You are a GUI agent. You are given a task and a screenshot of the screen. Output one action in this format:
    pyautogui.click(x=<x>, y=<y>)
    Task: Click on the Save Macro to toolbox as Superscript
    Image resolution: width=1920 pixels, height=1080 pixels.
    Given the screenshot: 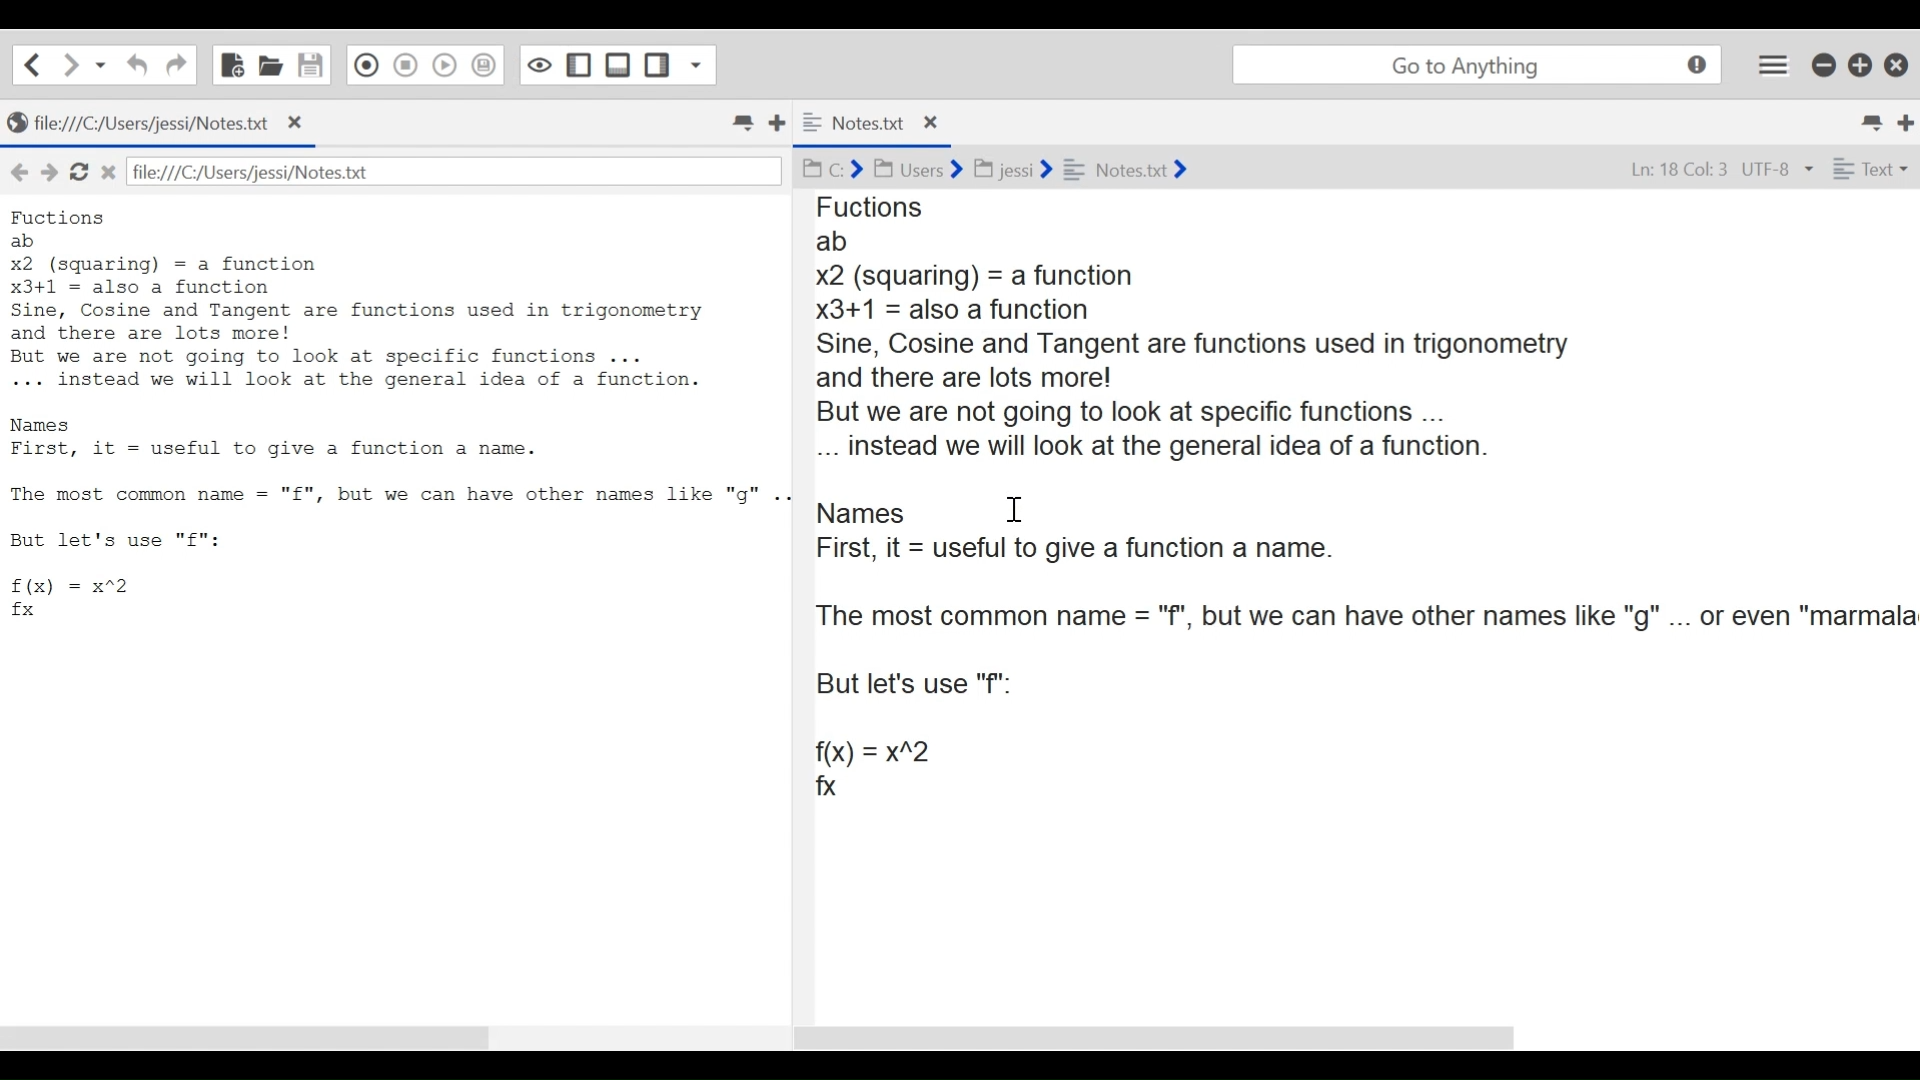 What is the action you would take?
    pyautogui.click(x=484, y=66)
    